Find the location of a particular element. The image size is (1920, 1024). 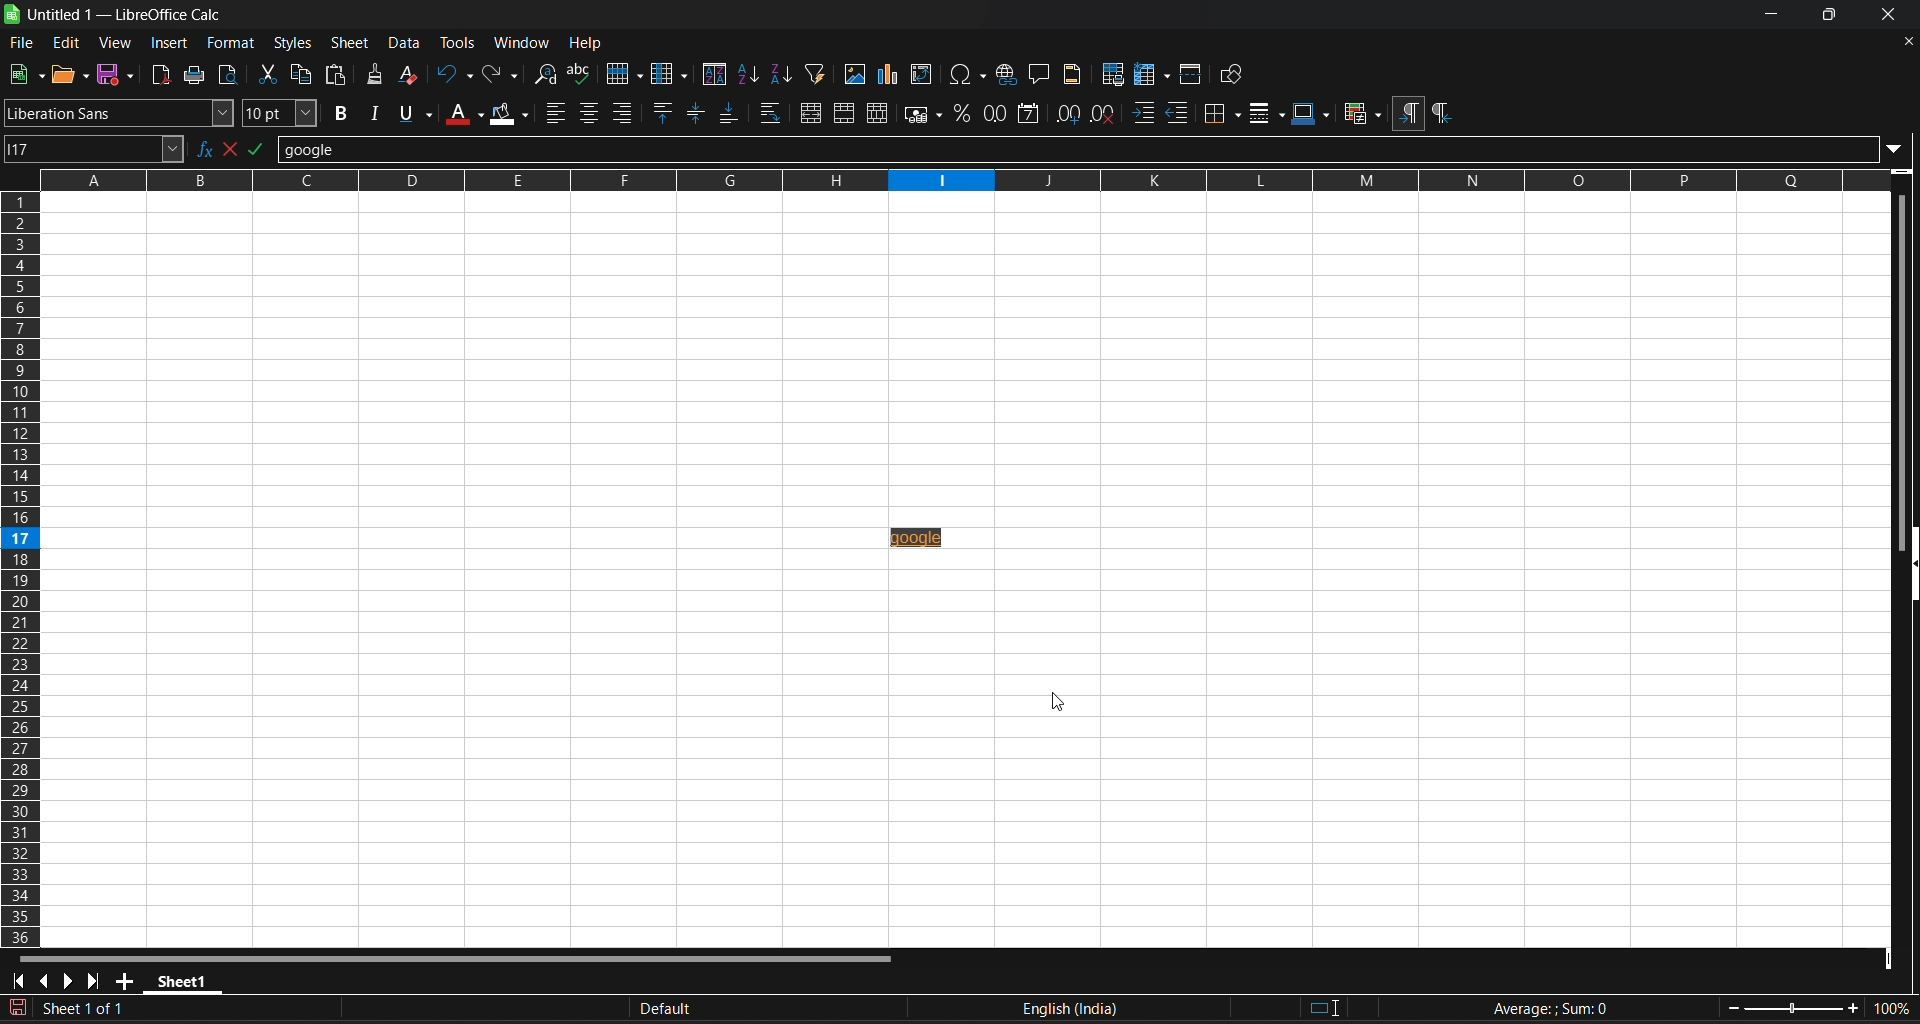

center vertically is located at coordinates (698, 112).